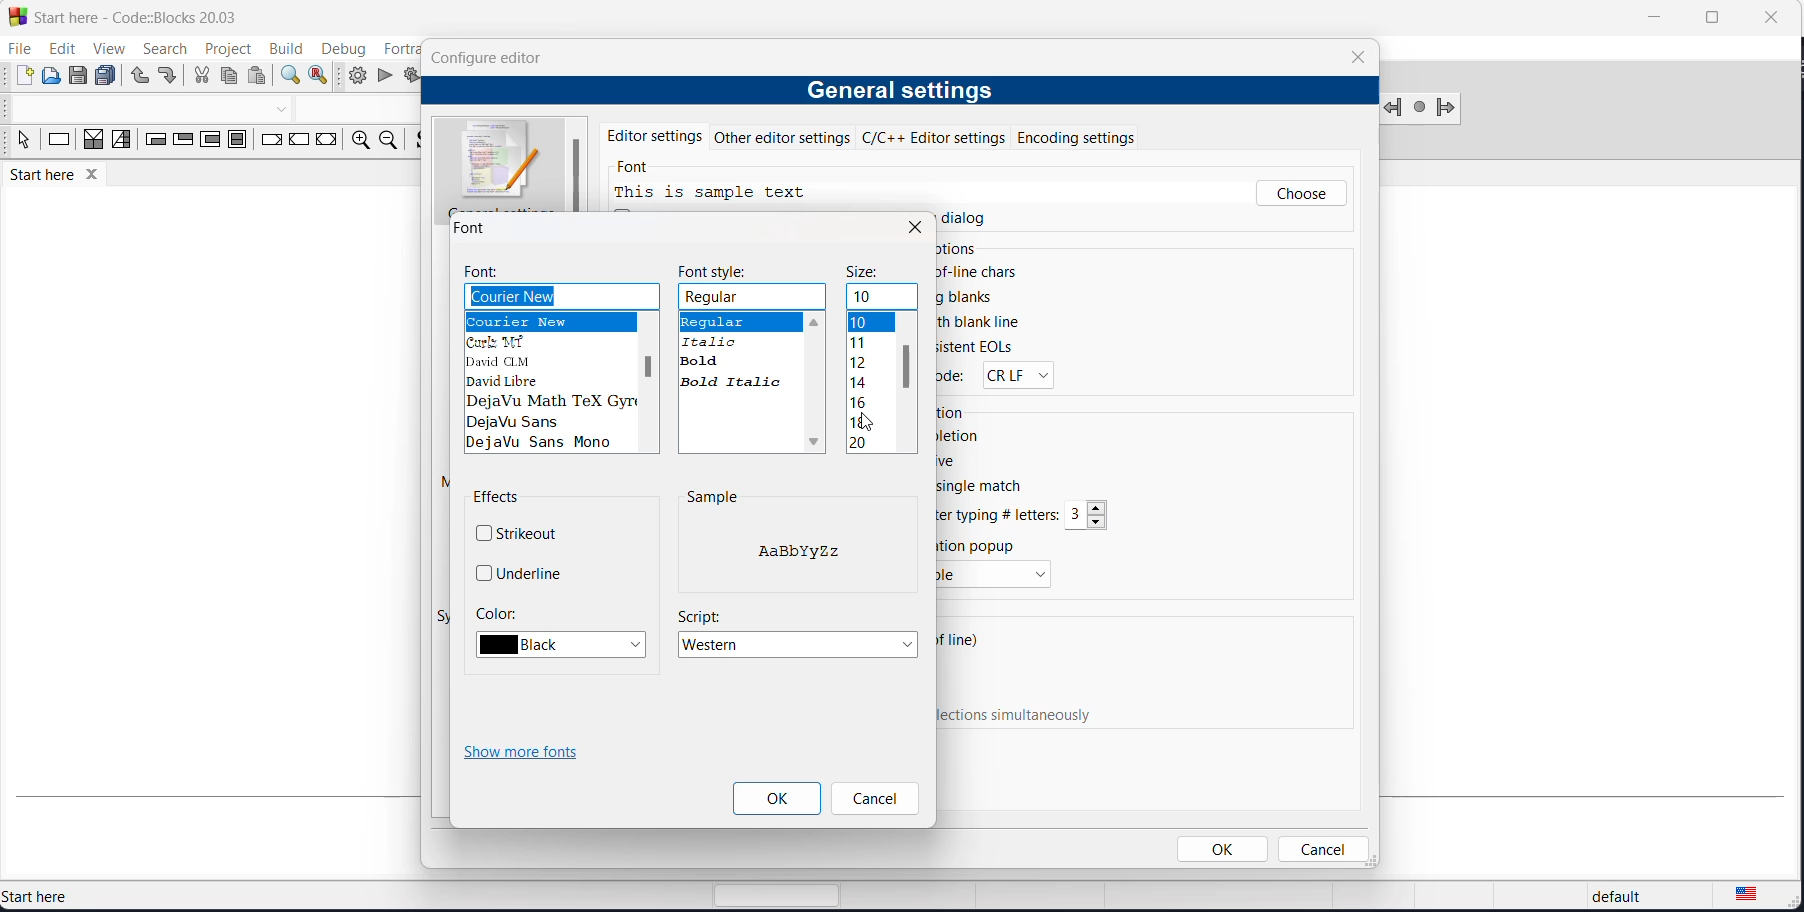 The image size is (1804, 912). What do you see at coordinates (68, 178) in the screenshot?
I see `start here tab` at bounding box center [68, 178].